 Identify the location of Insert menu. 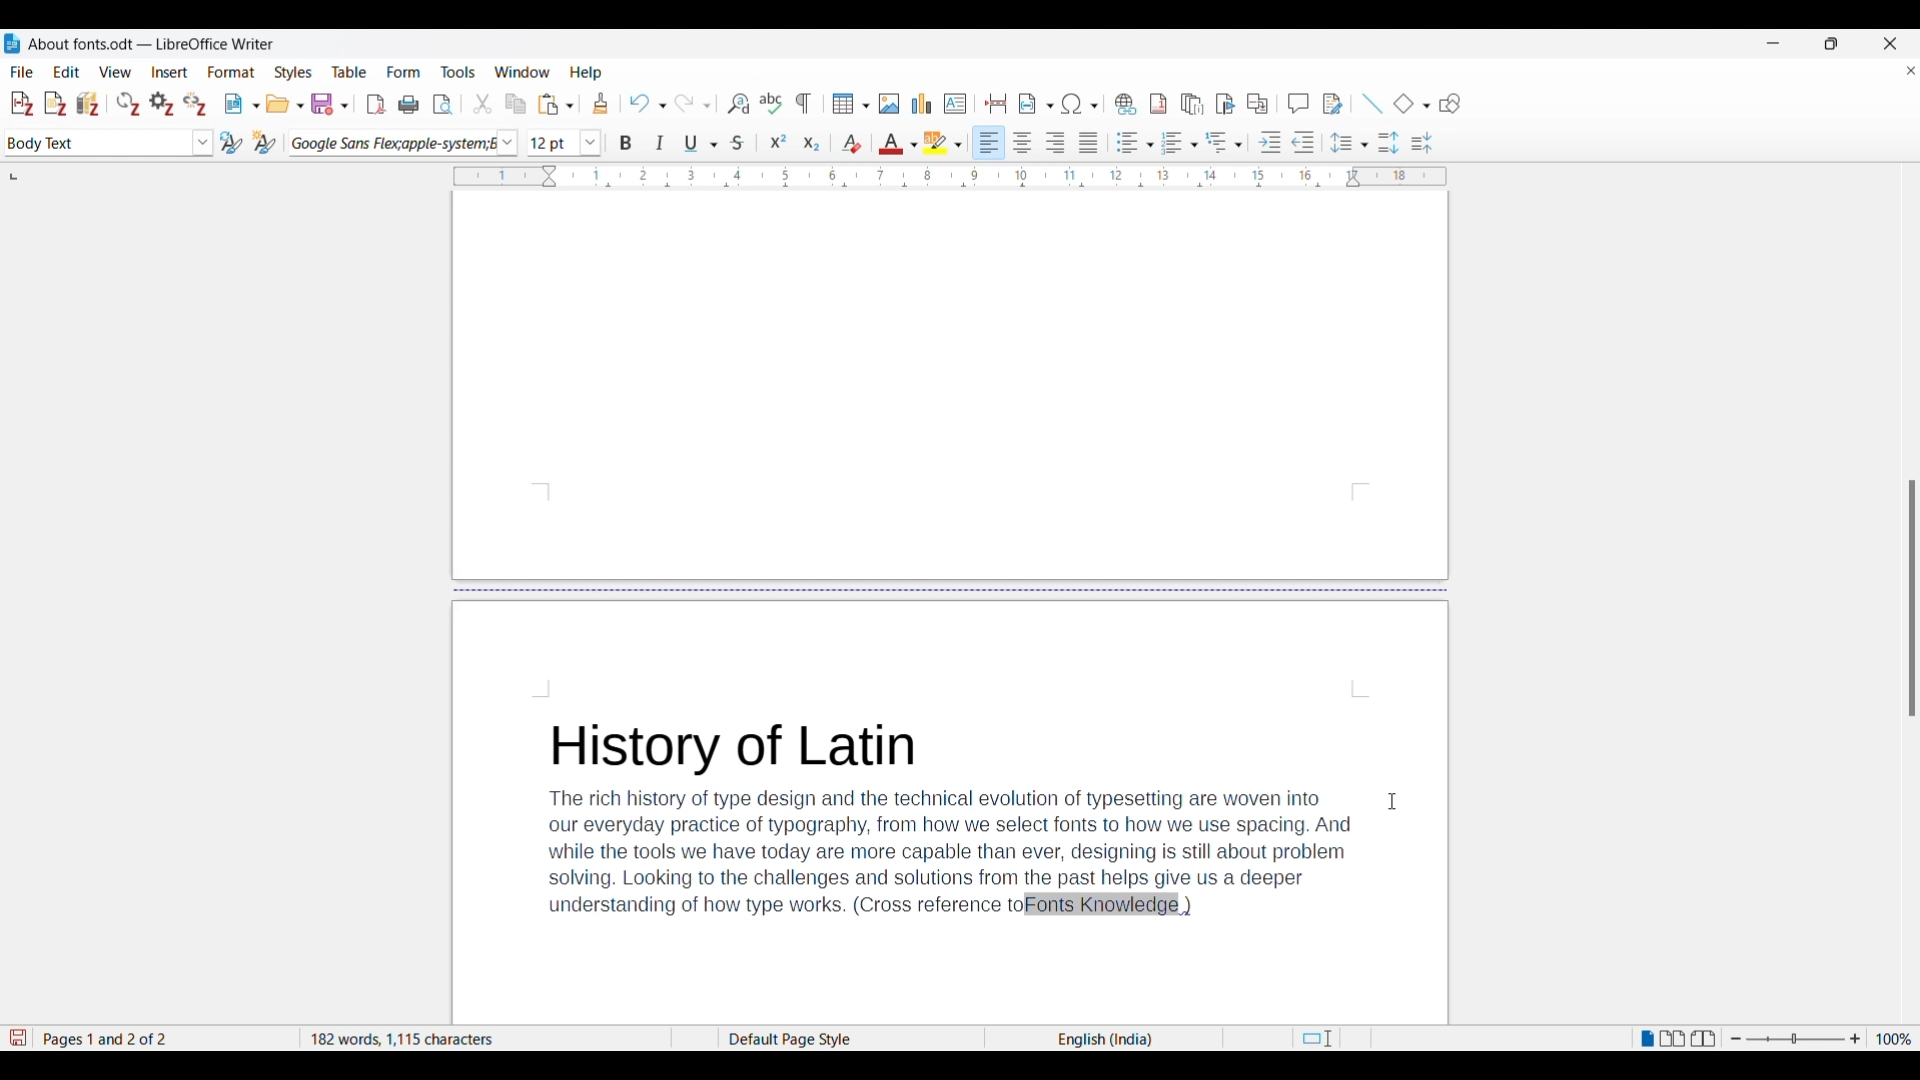
(170, 72).